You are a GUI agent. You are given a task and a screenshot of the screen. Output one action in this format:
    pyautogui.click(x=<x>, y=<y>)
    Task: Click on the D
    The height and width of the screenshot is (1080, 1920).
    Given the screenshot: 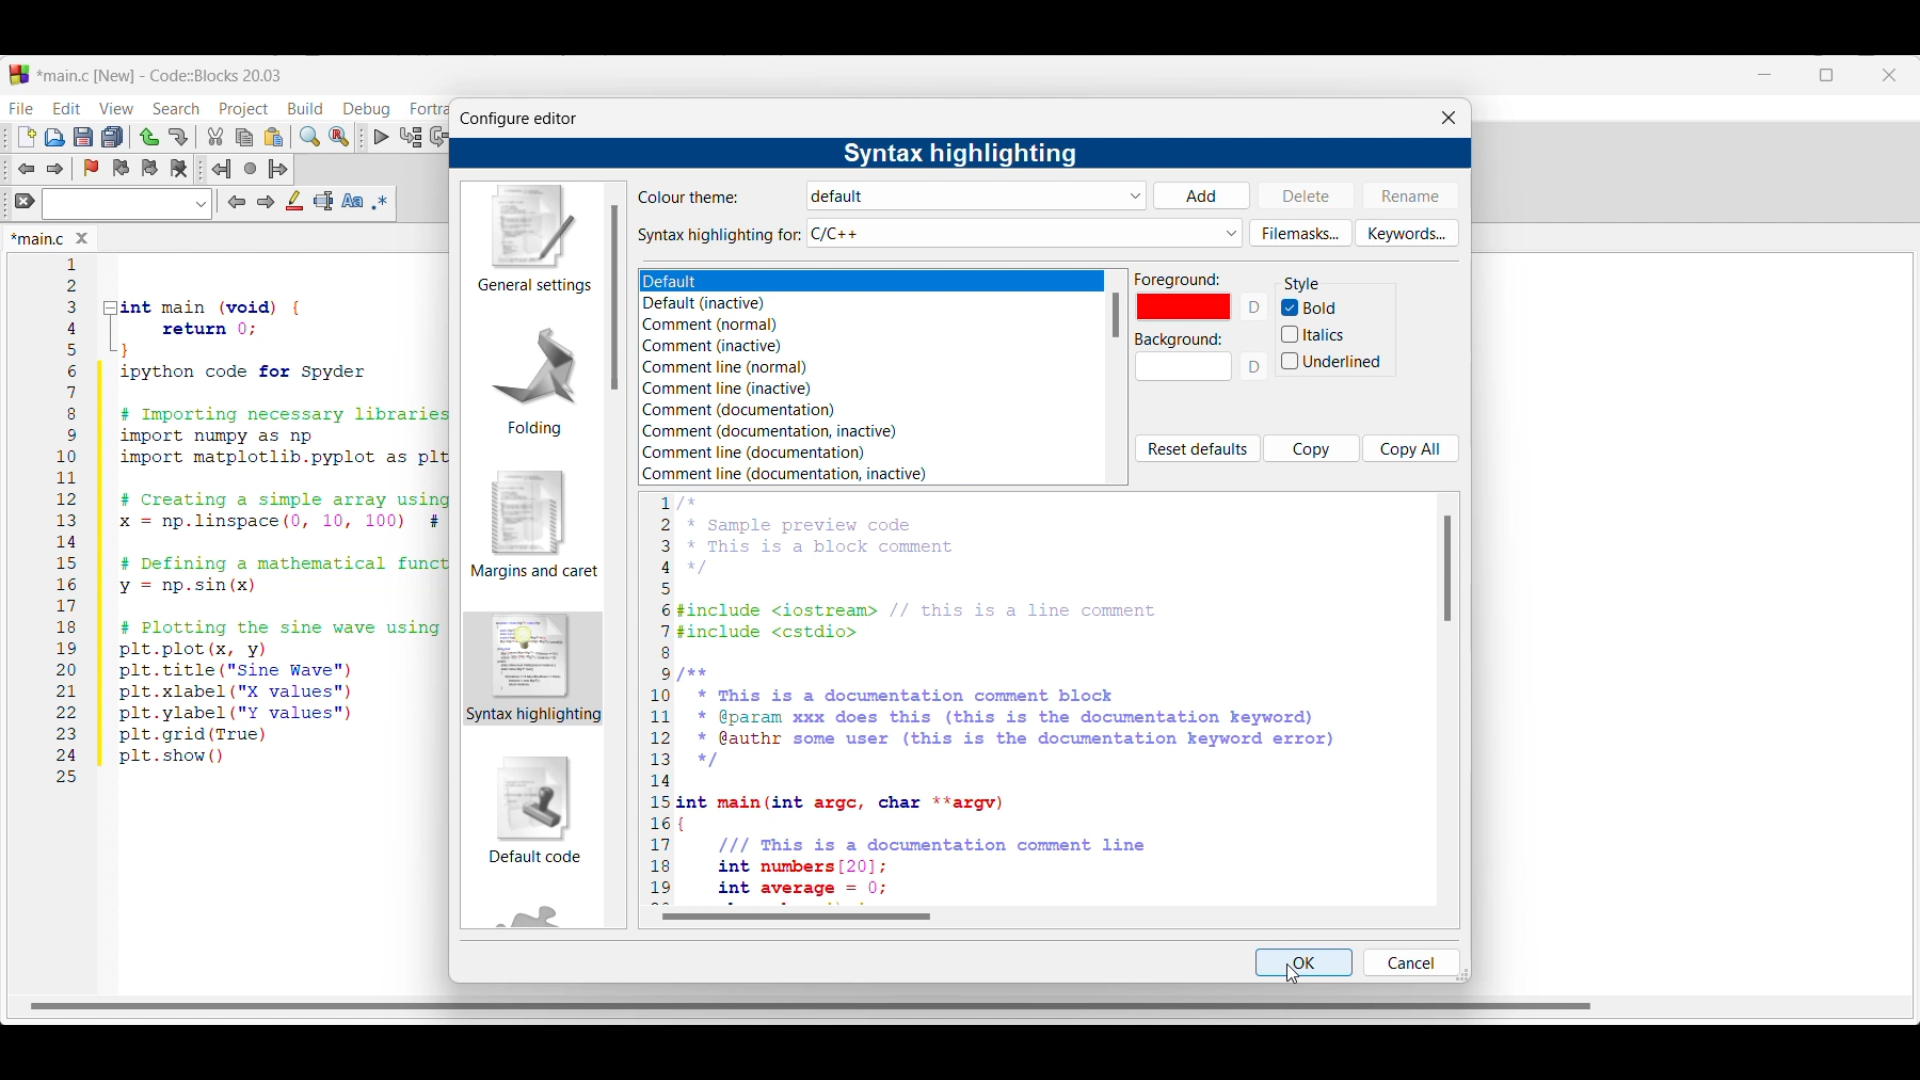 What is the action you would take?
    pyautogui.click(x=1257, y=372)
    